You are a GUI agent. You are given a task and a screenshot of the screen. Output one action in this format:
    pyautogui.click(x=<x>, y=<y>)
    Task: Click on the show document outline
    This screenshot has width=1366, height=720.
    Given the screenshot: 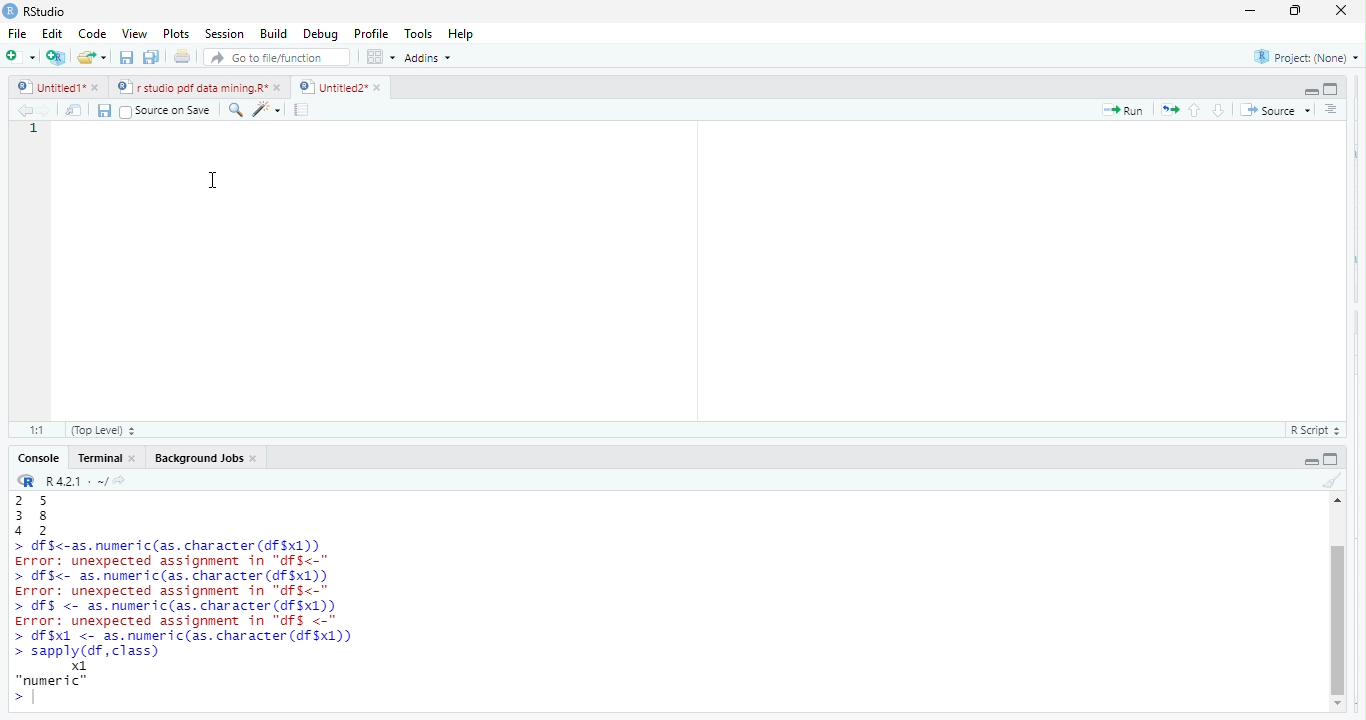 What is the action you would take?
    pyautogui.click(x=1332, y=111)
    